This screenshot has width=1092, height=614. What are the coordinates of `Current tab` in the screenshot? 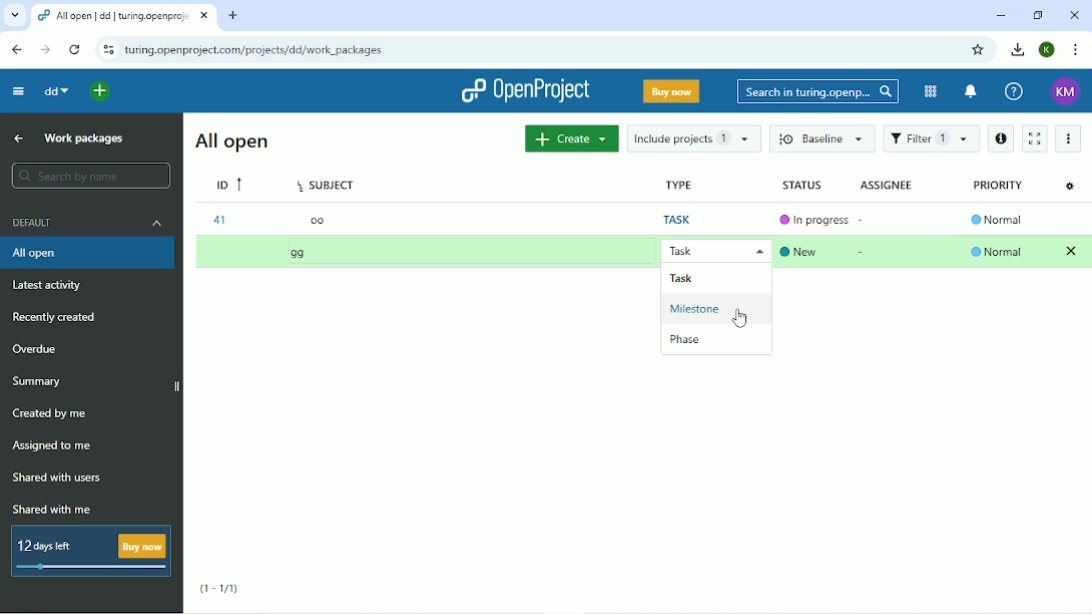 It's located at (124, 16).